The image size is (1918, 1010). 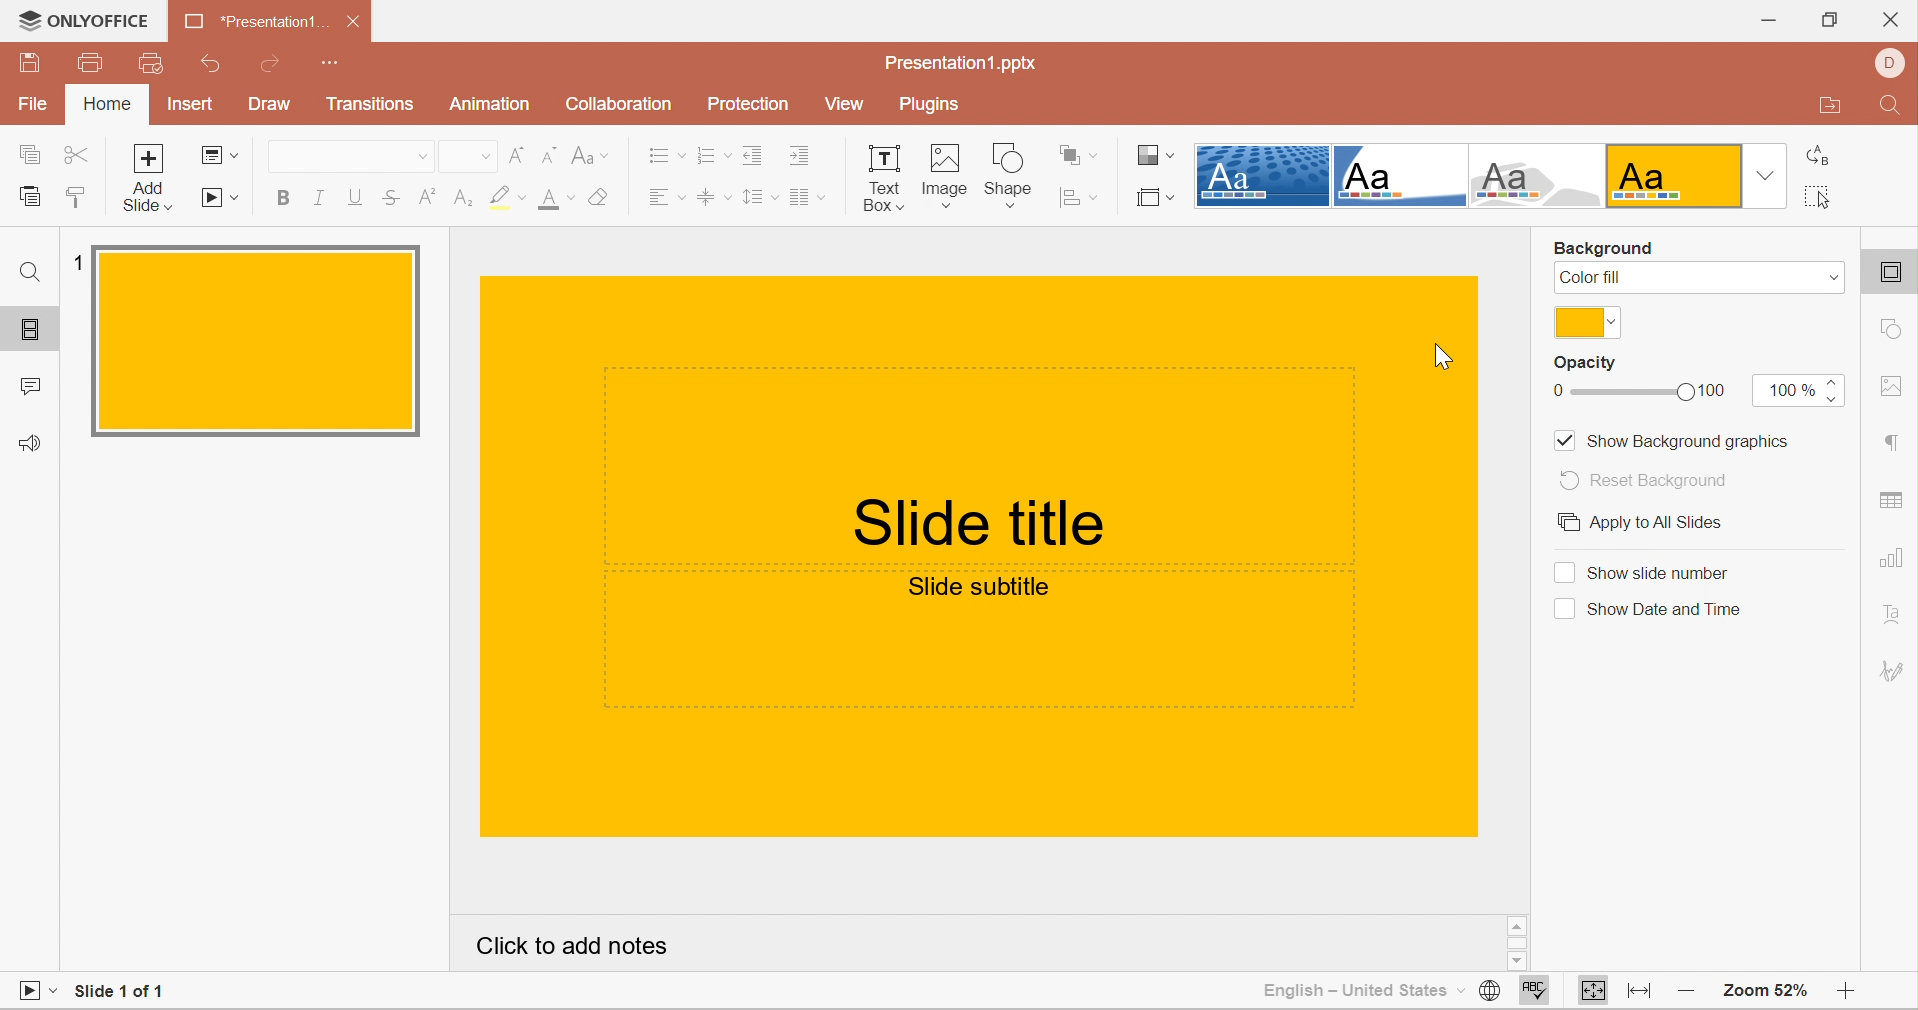 I want to click on Slide 1, so click(x=264, y=339).